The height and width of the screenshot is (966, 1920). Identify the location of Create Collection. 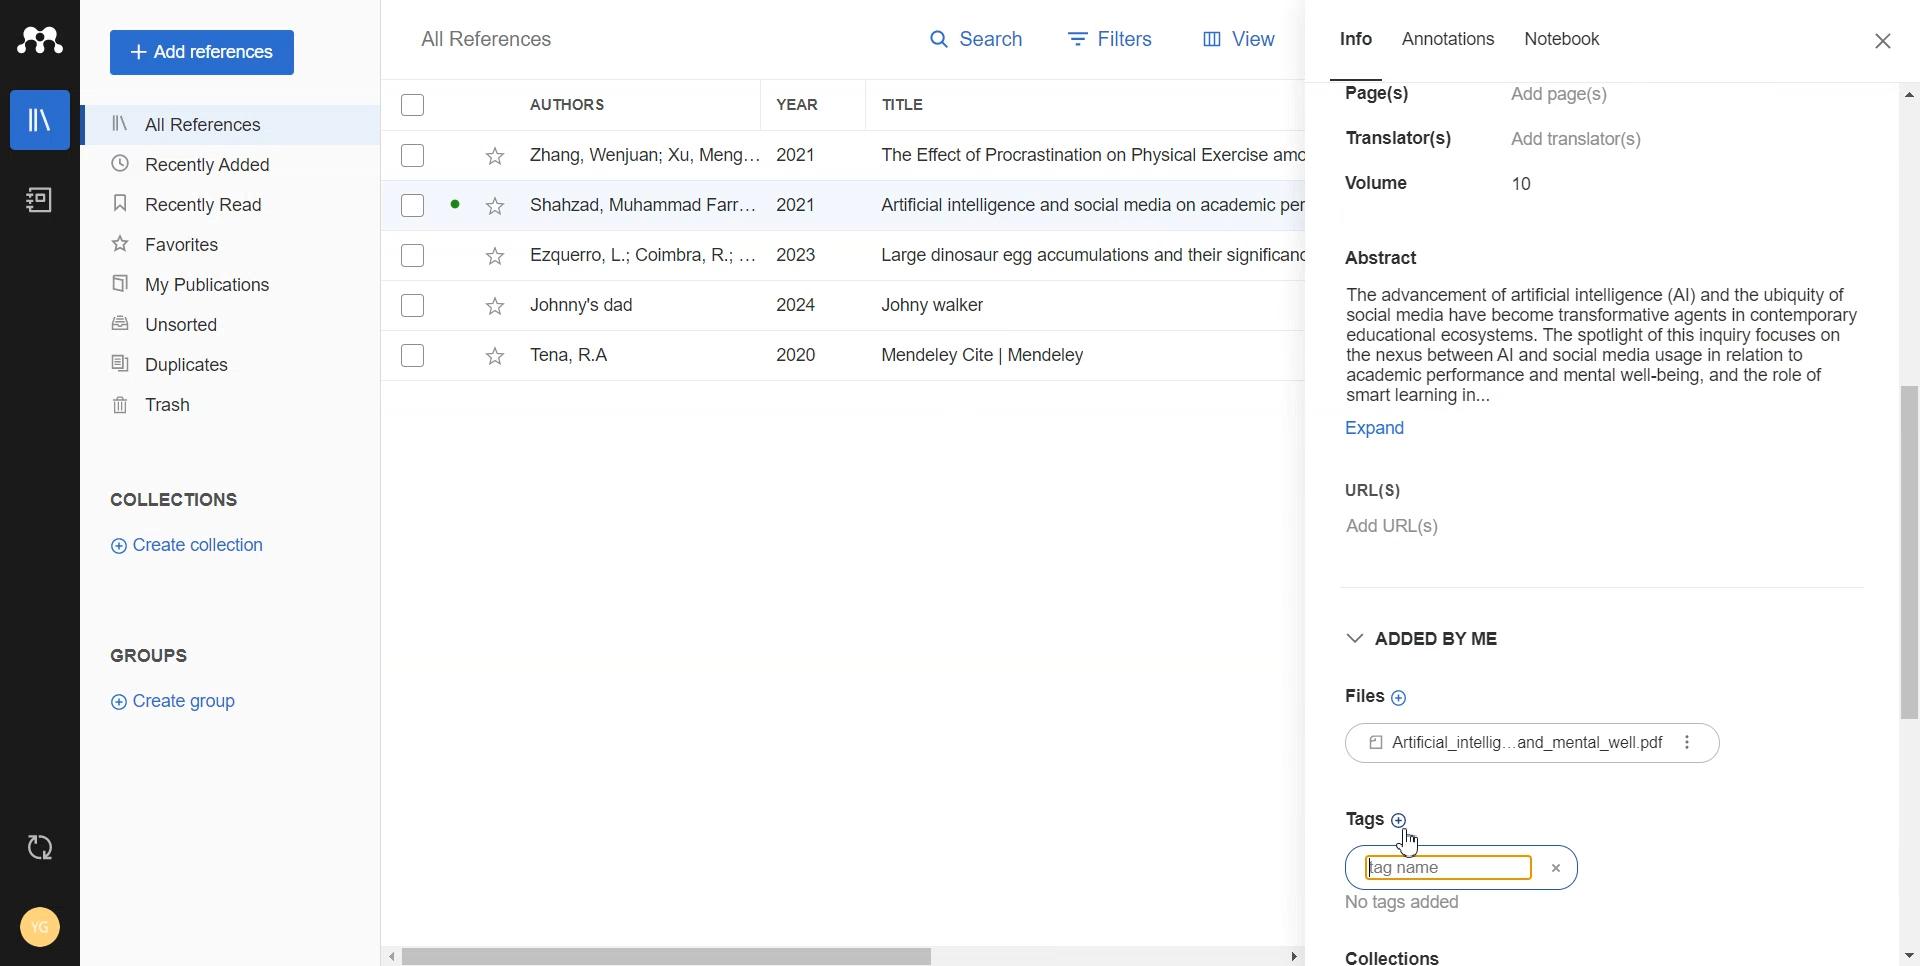
(190, 546).